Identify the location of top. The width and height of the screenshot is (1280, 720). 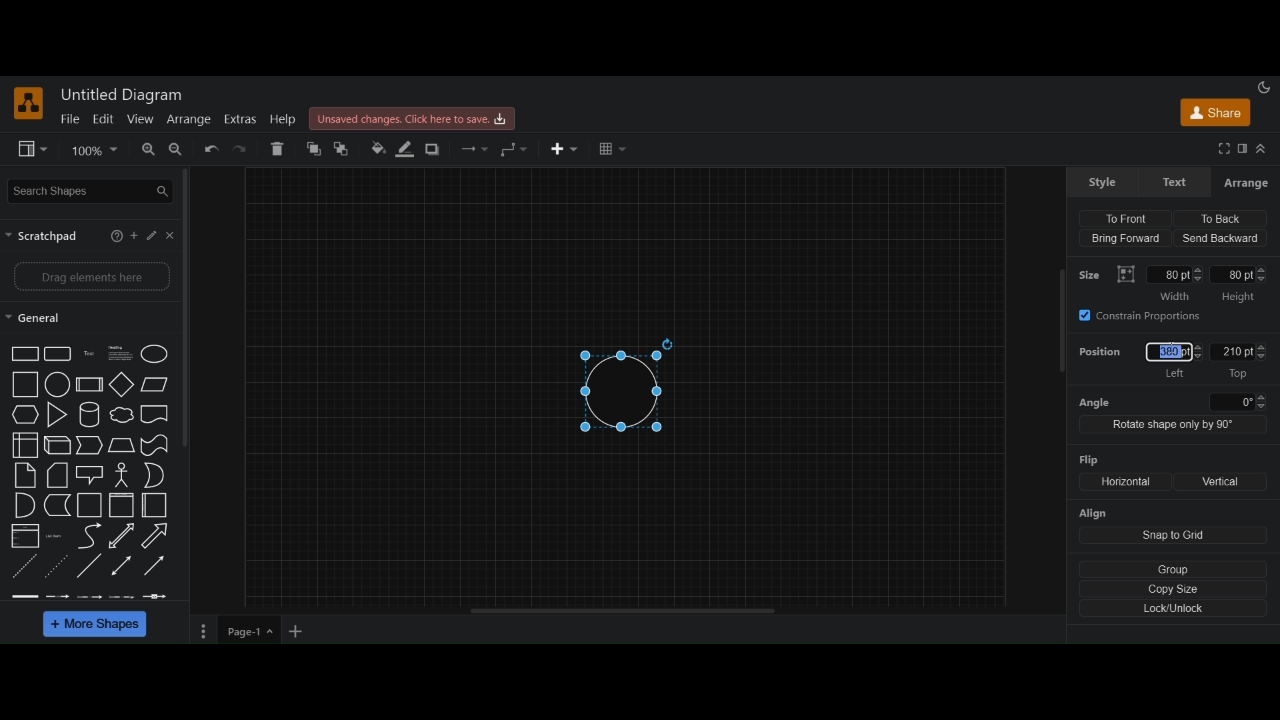
(1240, 361).